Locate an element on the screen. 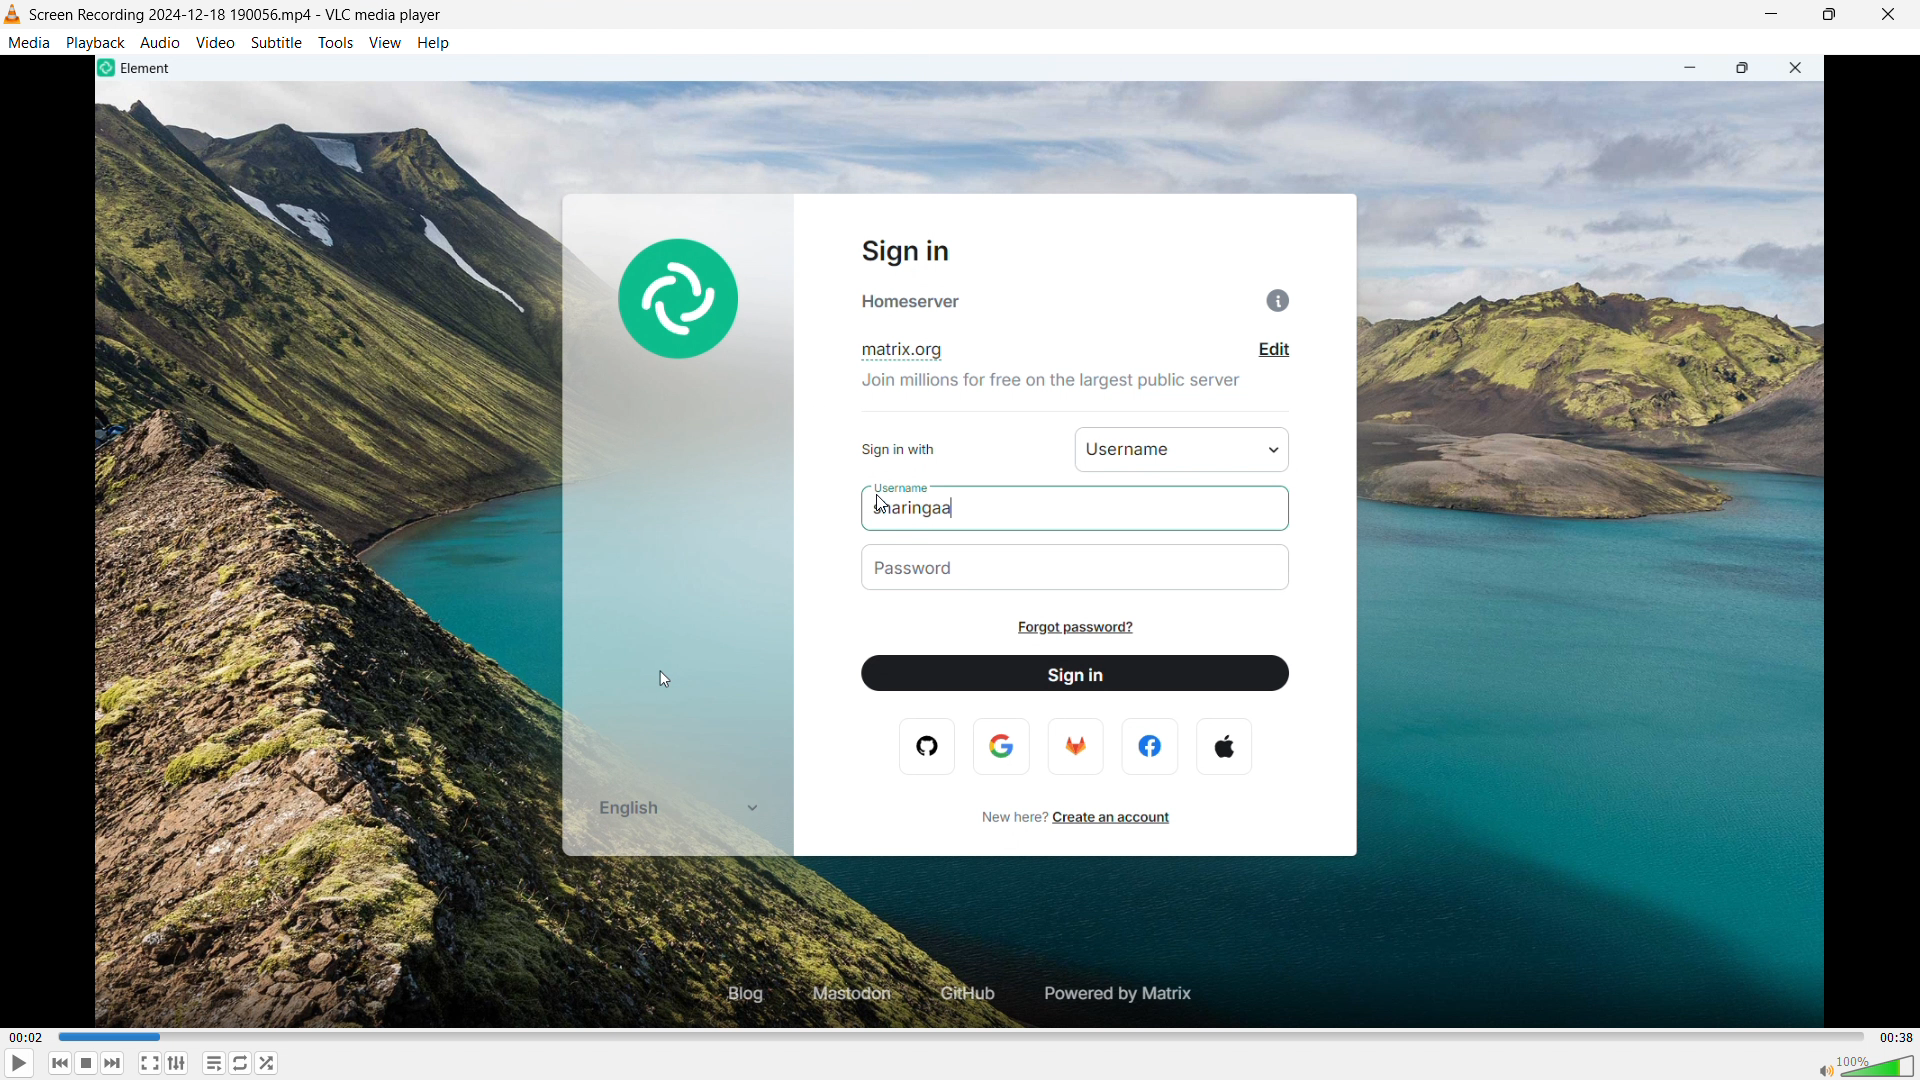  sign in with is located at coordinates (895, 445).